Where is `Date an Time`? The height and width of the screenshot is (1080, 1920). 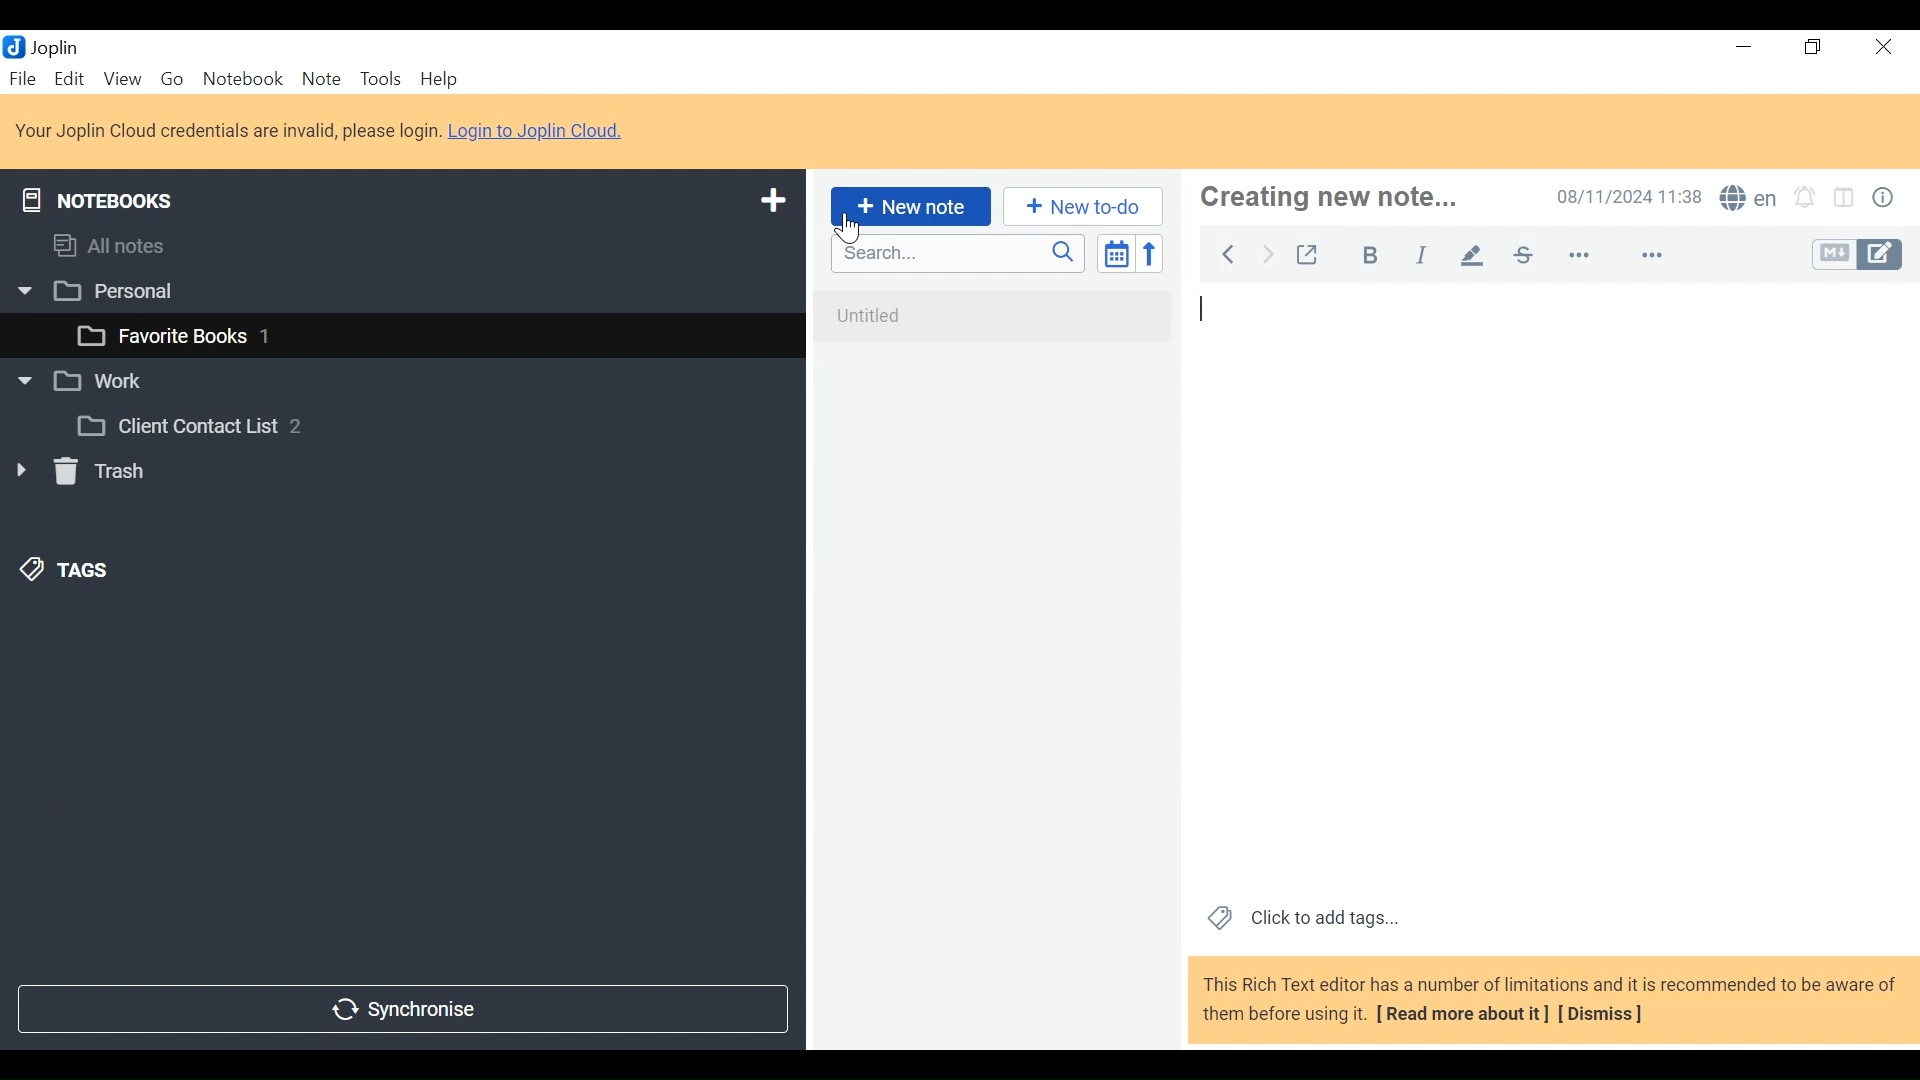
Date an Time is located at coordinates (1628, 196).